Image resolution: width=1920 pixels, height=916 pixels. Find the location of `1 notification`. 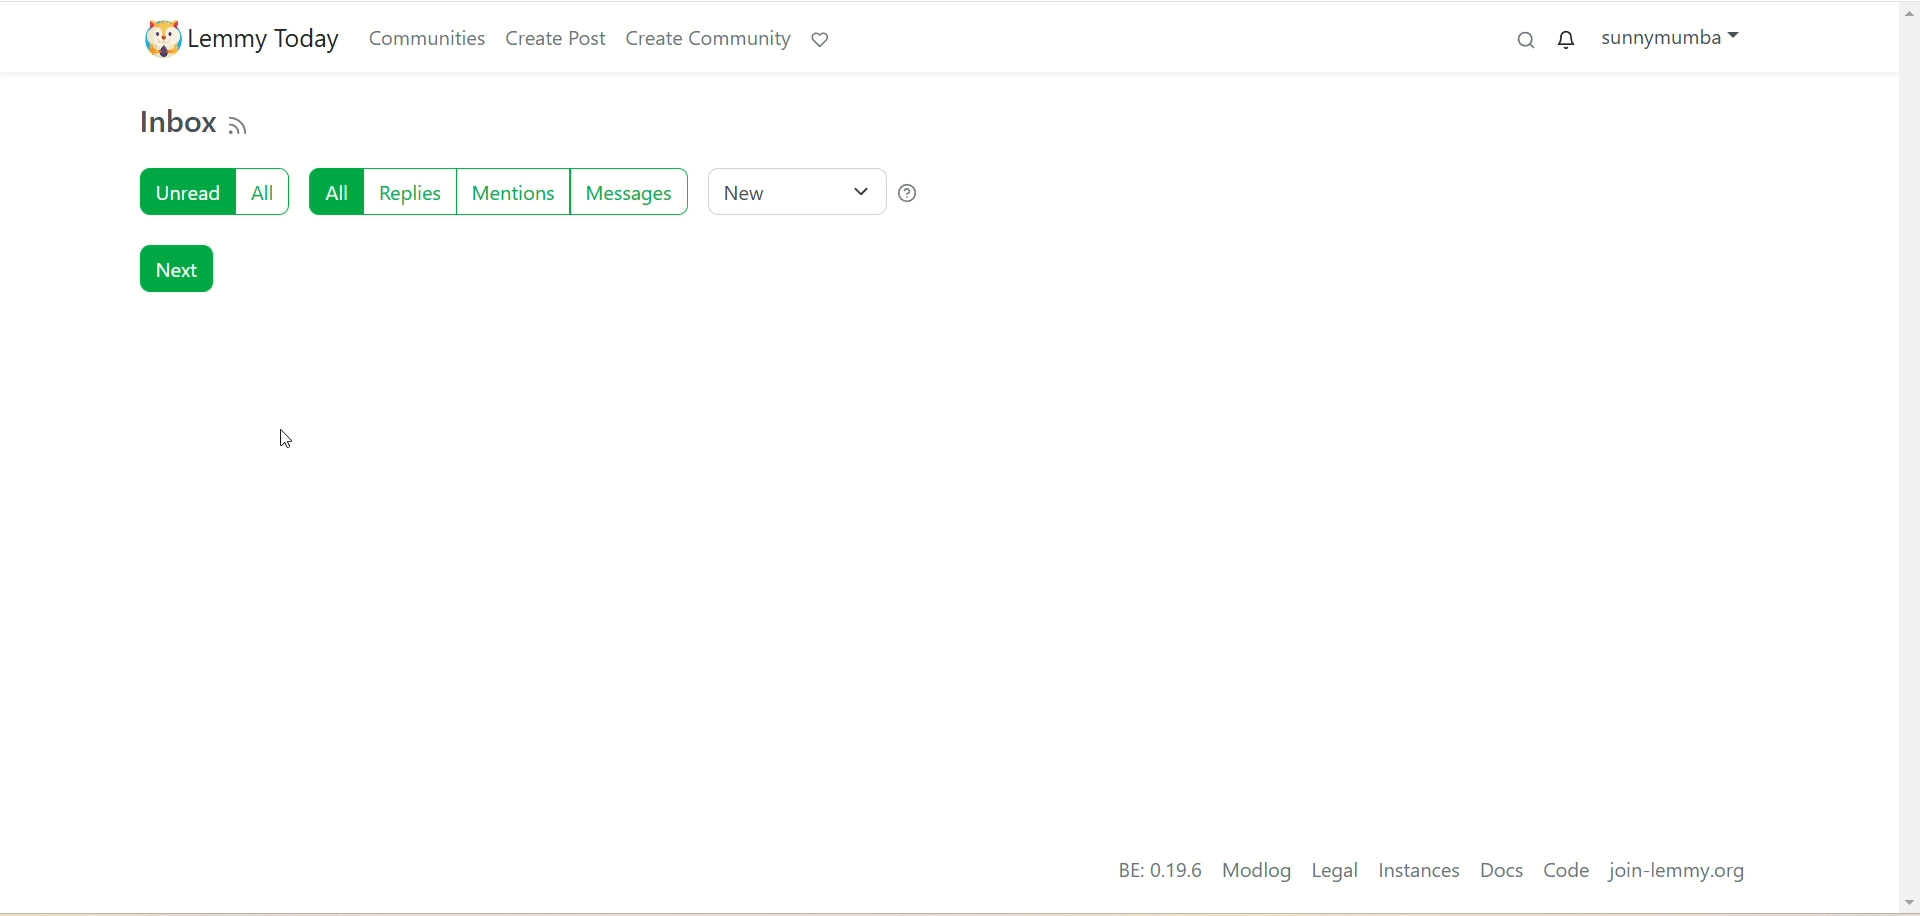

1 notification is located at coordinates (1563, 43).